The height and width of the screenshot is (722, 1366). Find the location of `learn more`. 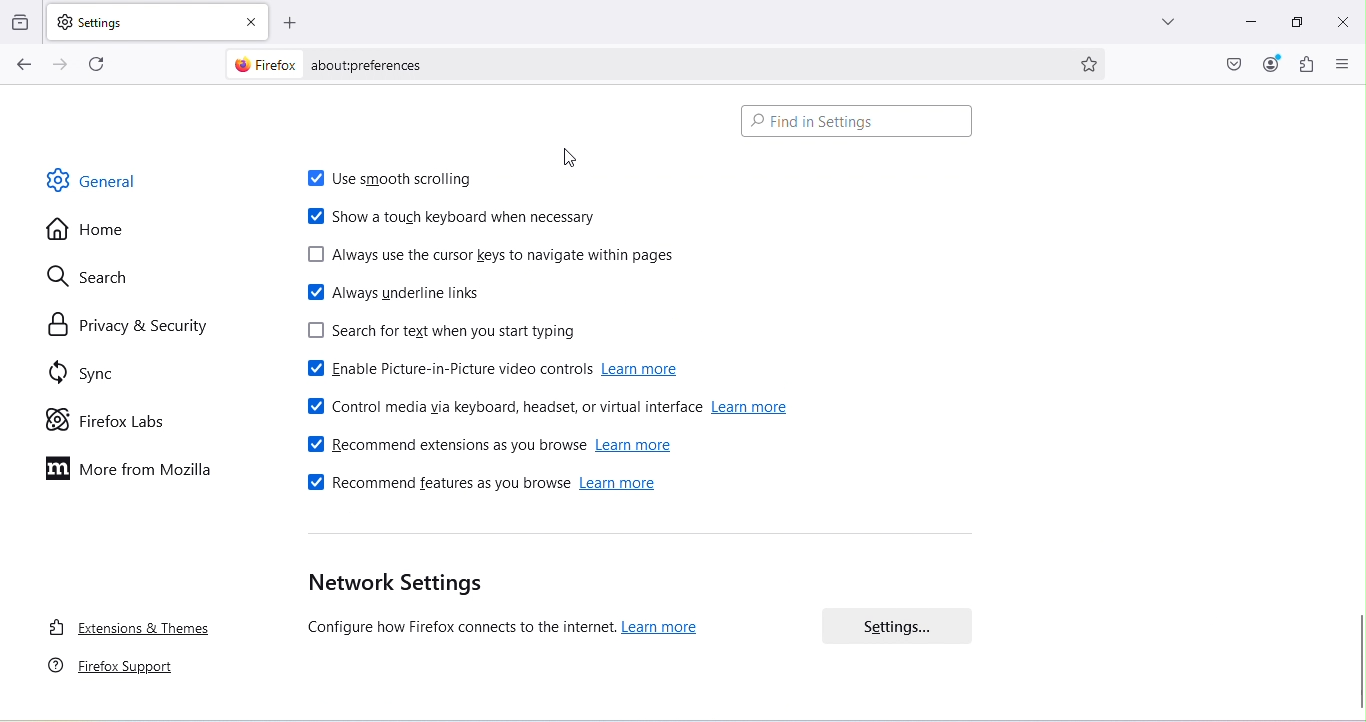

learn more is located at coordinates (665, 629).